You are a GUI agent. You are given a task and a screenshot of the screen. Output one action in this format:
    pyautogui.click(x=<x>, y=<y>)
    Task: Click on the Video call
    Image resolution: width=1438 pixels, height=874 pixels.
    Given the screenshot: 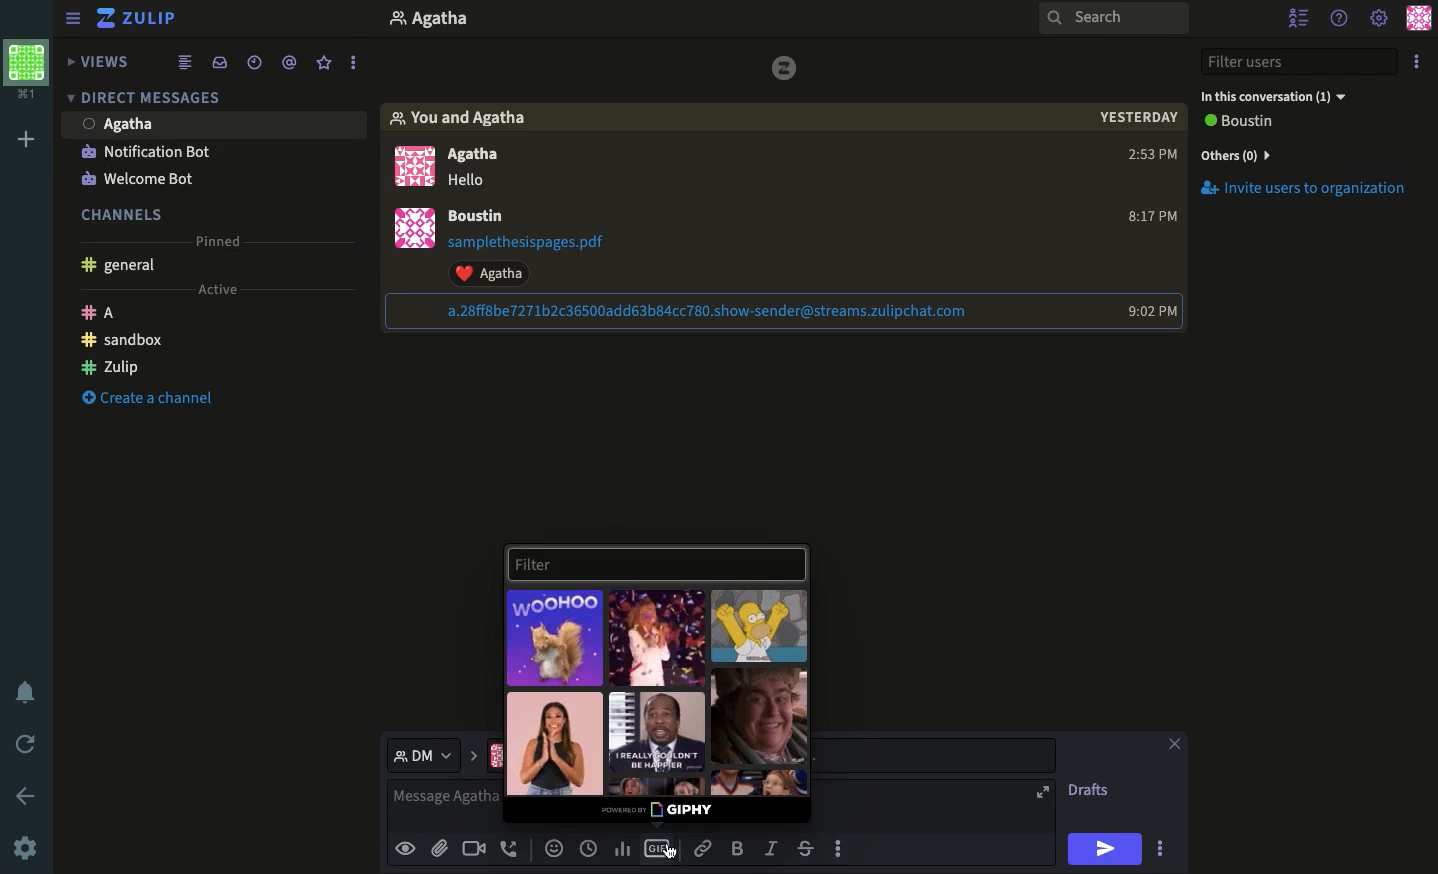 What is the action you would take?
    pyautogui.click(x=474, y=847)
    